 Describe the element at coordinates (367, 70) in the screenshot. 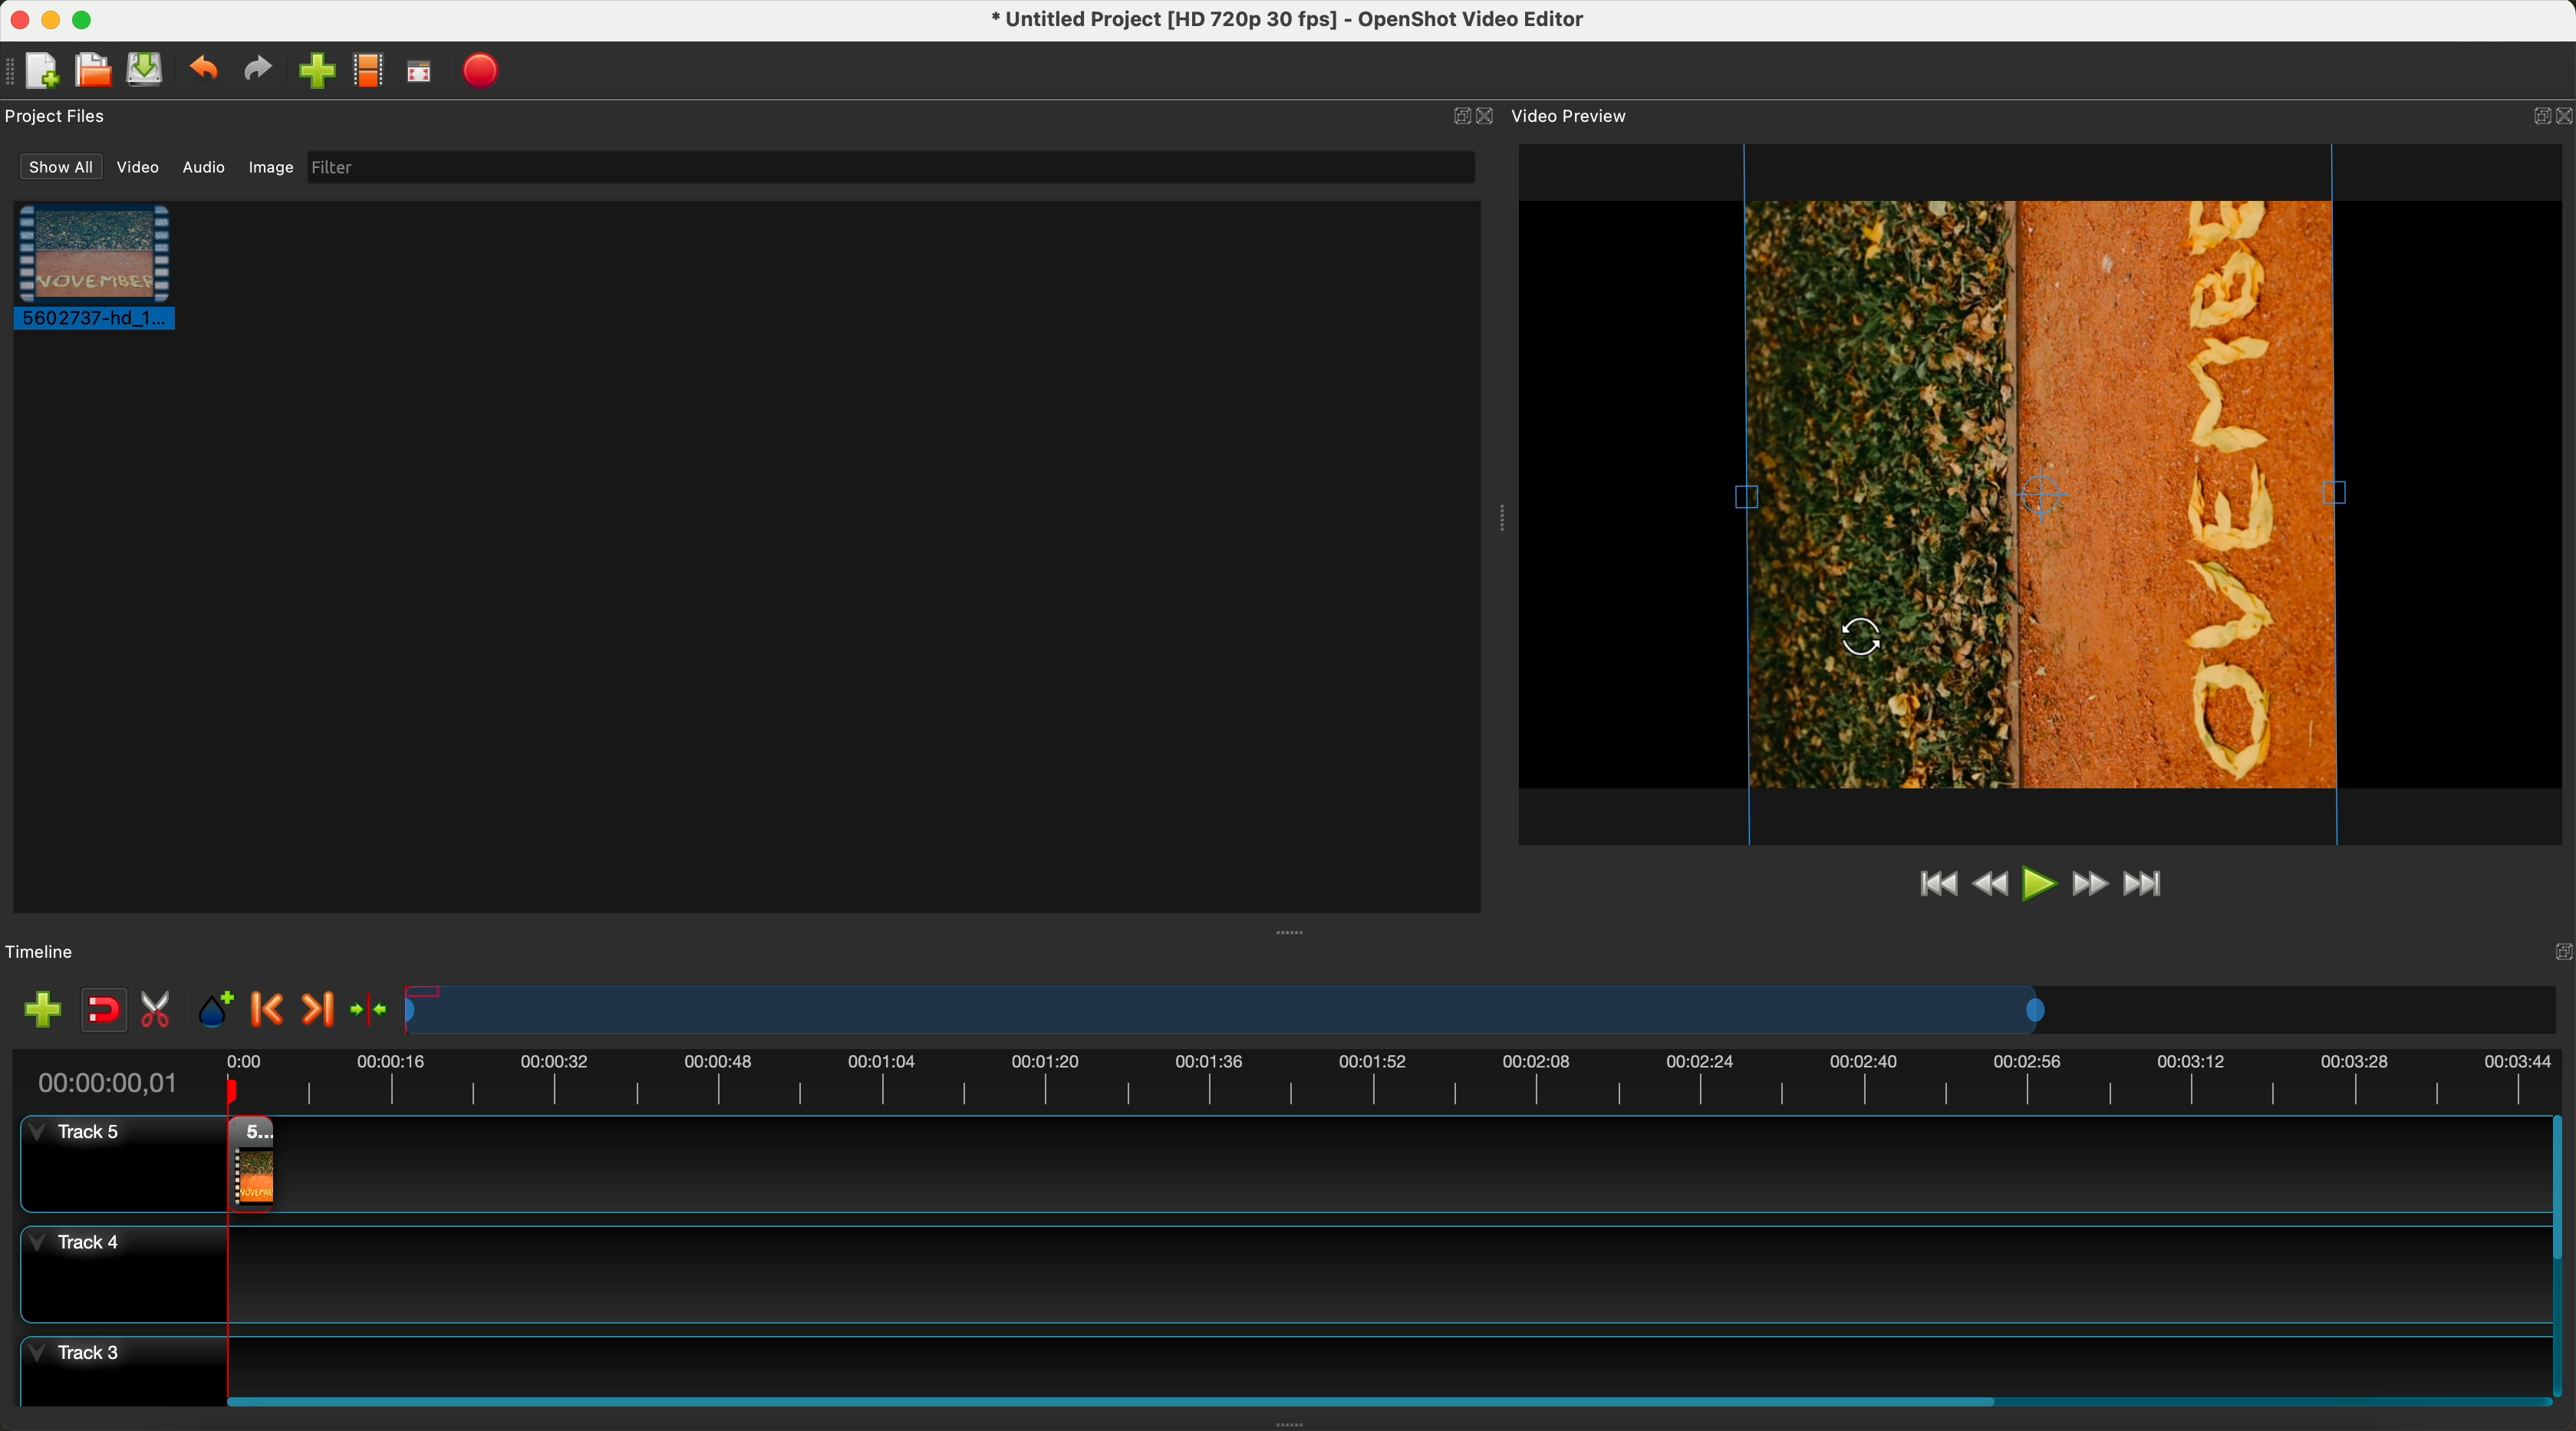

I see `choose profile` at that location.